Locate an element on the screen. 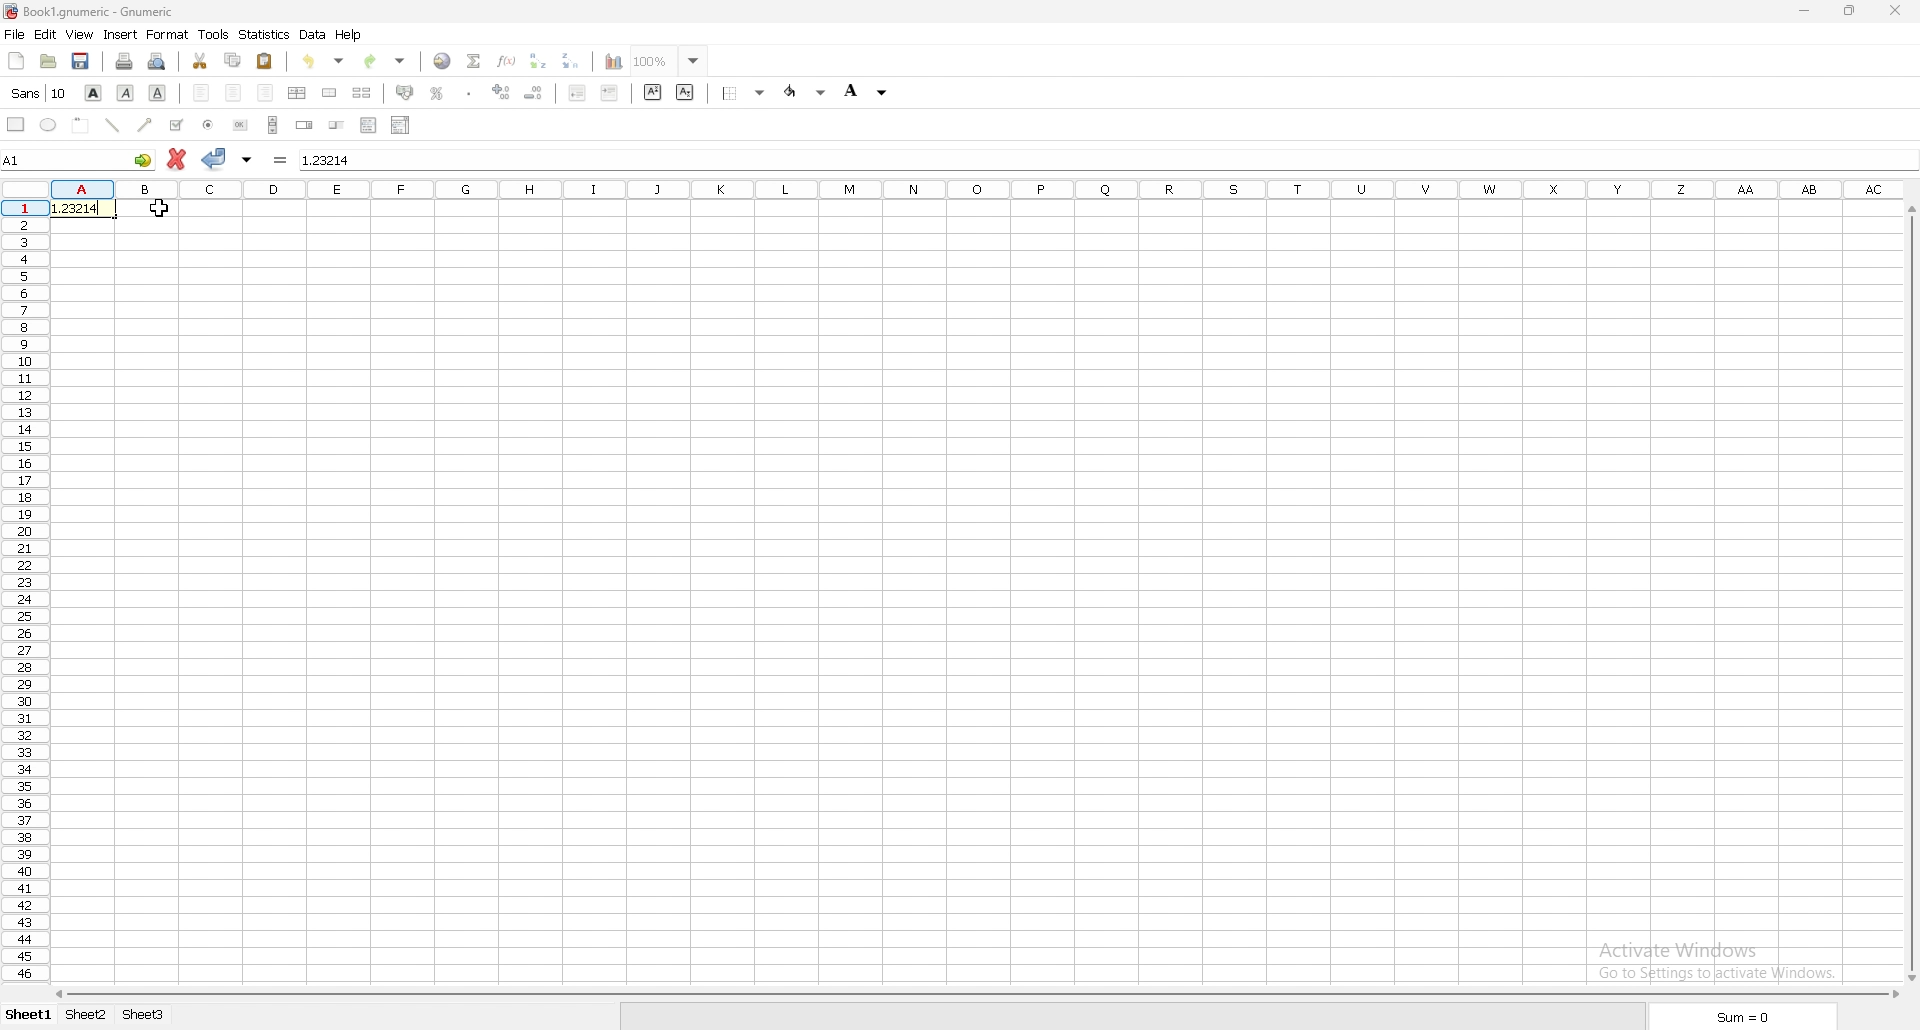 This screenshot has width=1920, height=1030. spin button is located at coordinates (304, 126).